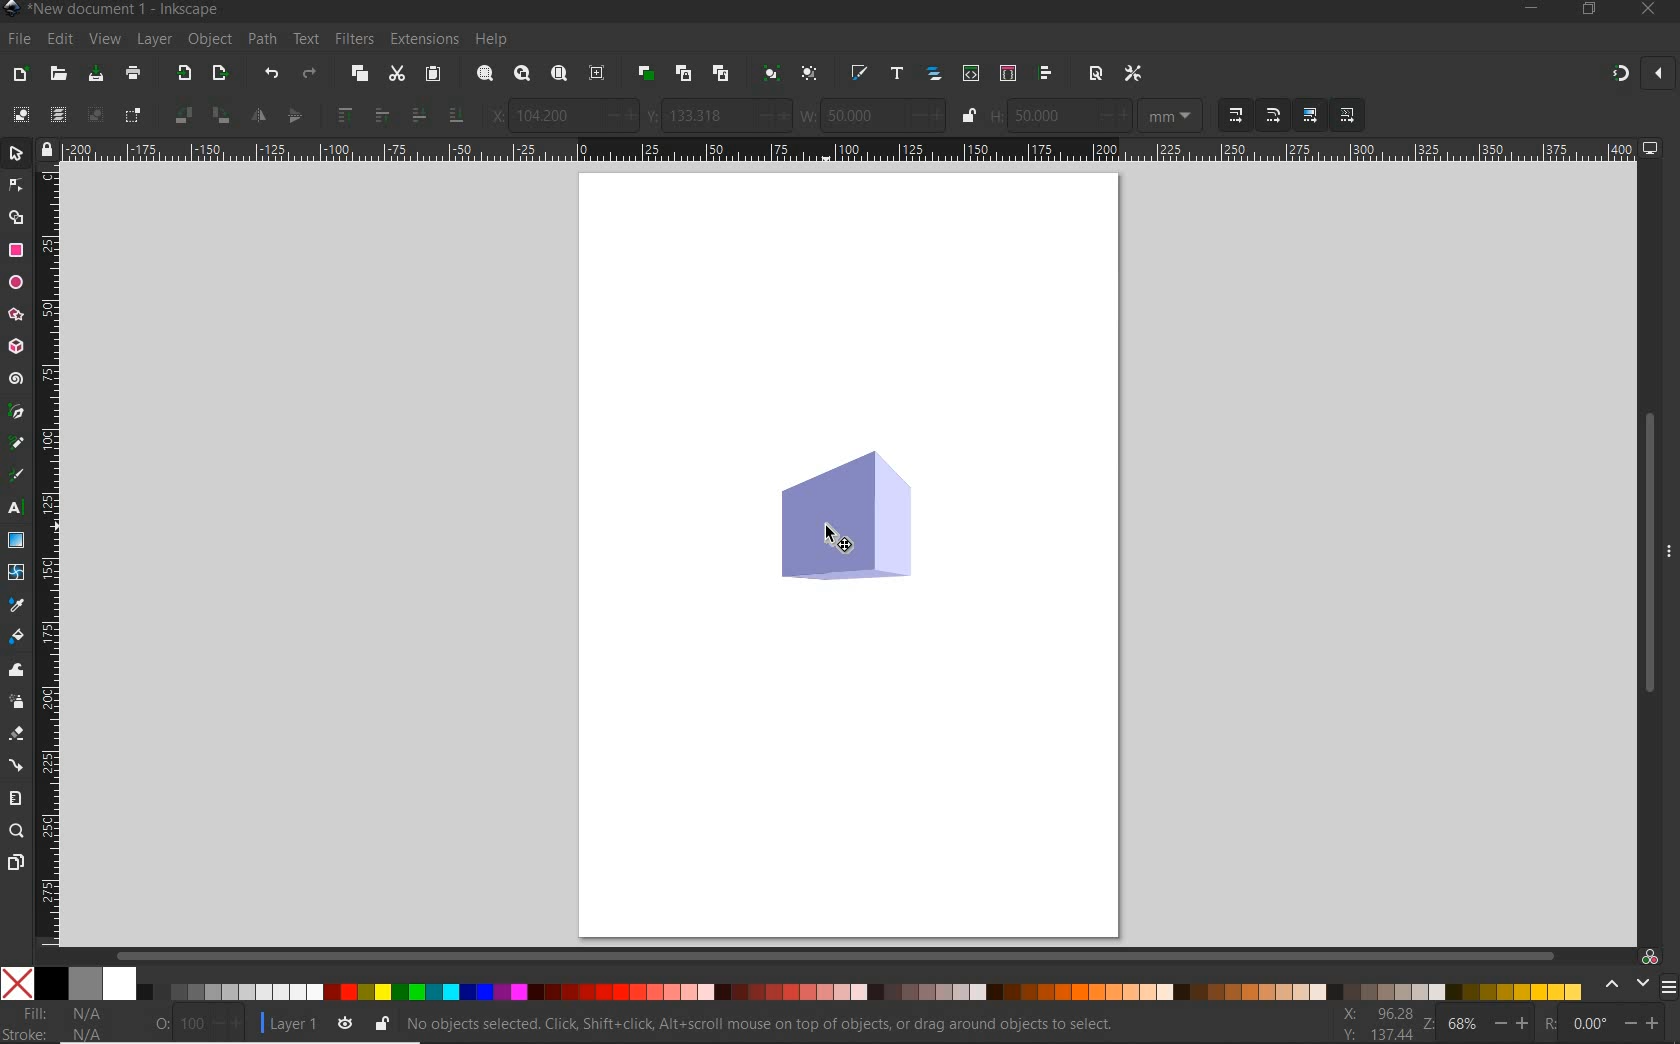 The height and width of the screenshot is (1044, 1680). Describe the element at coordinates (1273, 115) in the screenshot. I see `when scaling` at that location.